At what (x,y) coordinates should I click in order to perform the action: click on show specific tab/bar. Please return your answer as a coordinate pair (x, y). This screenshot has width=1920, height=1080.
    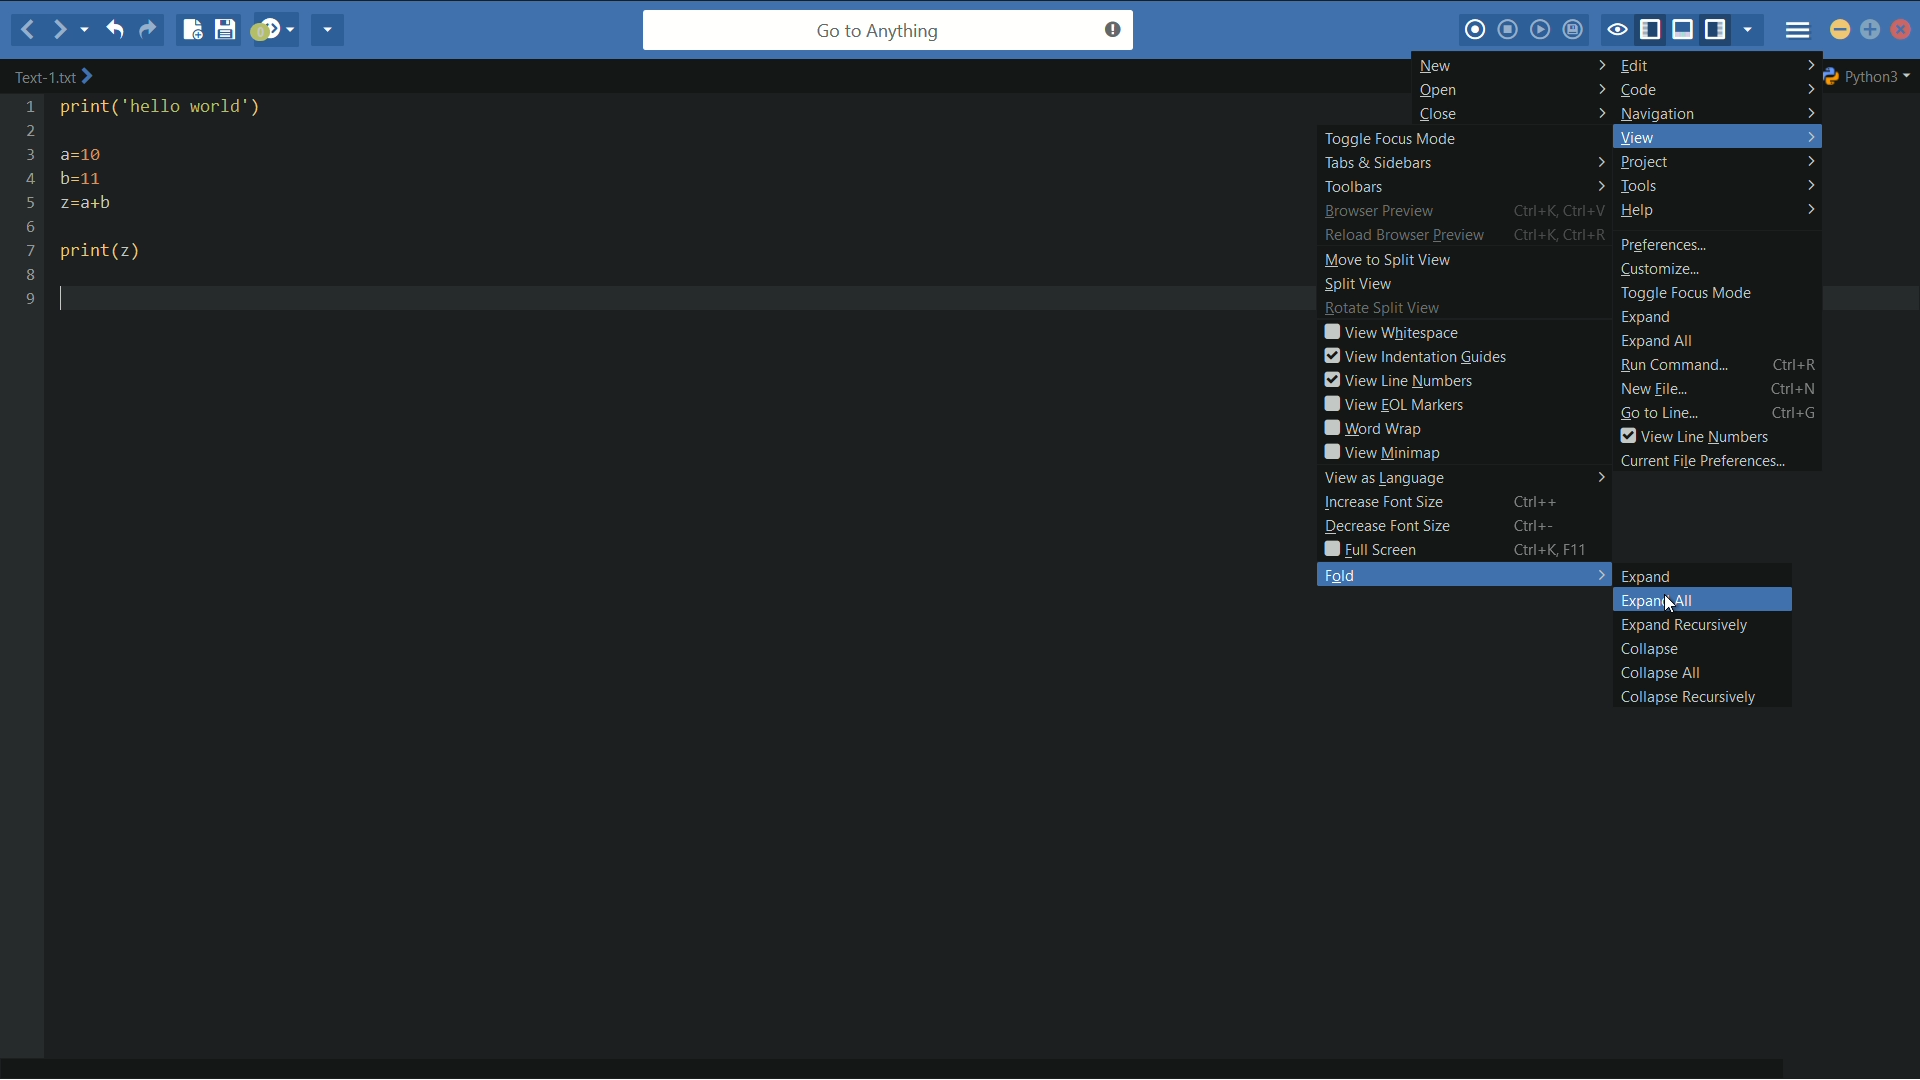
    Looking at the image, I should click on (1750, 32).